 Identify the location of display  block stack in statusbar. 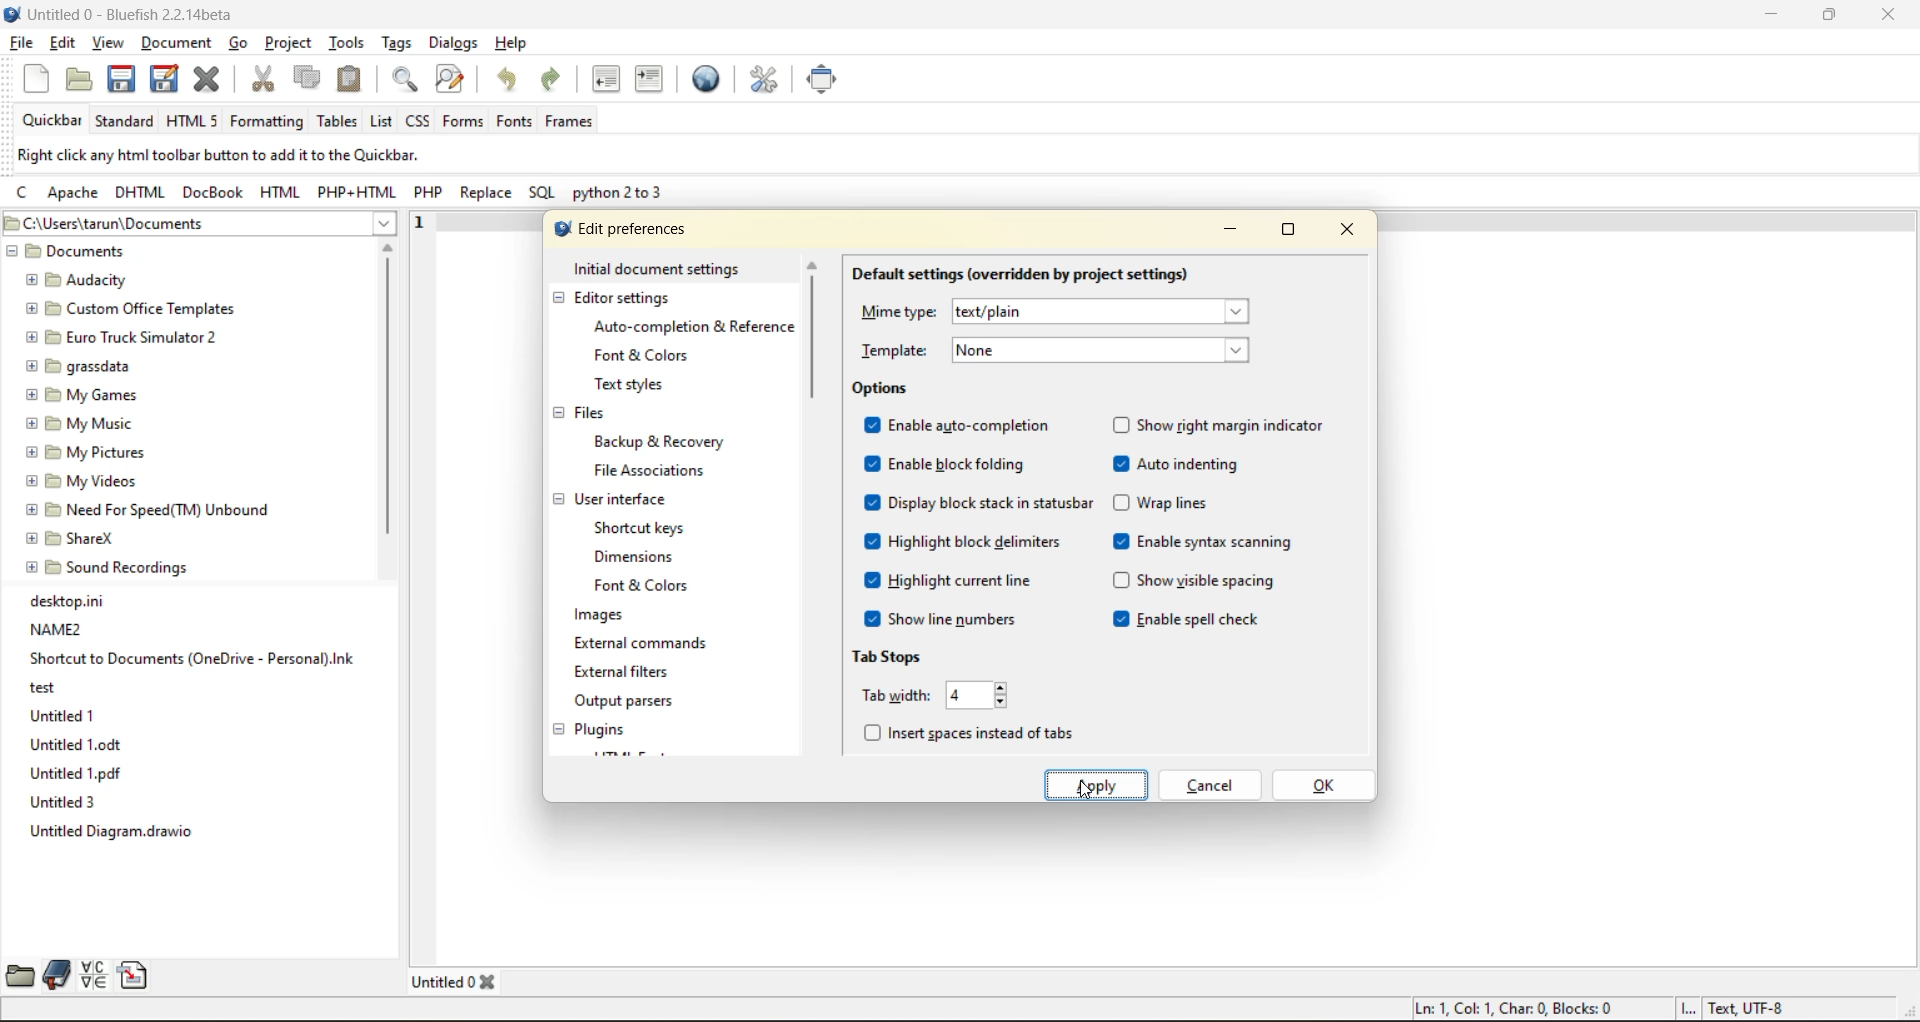
(982, 503).